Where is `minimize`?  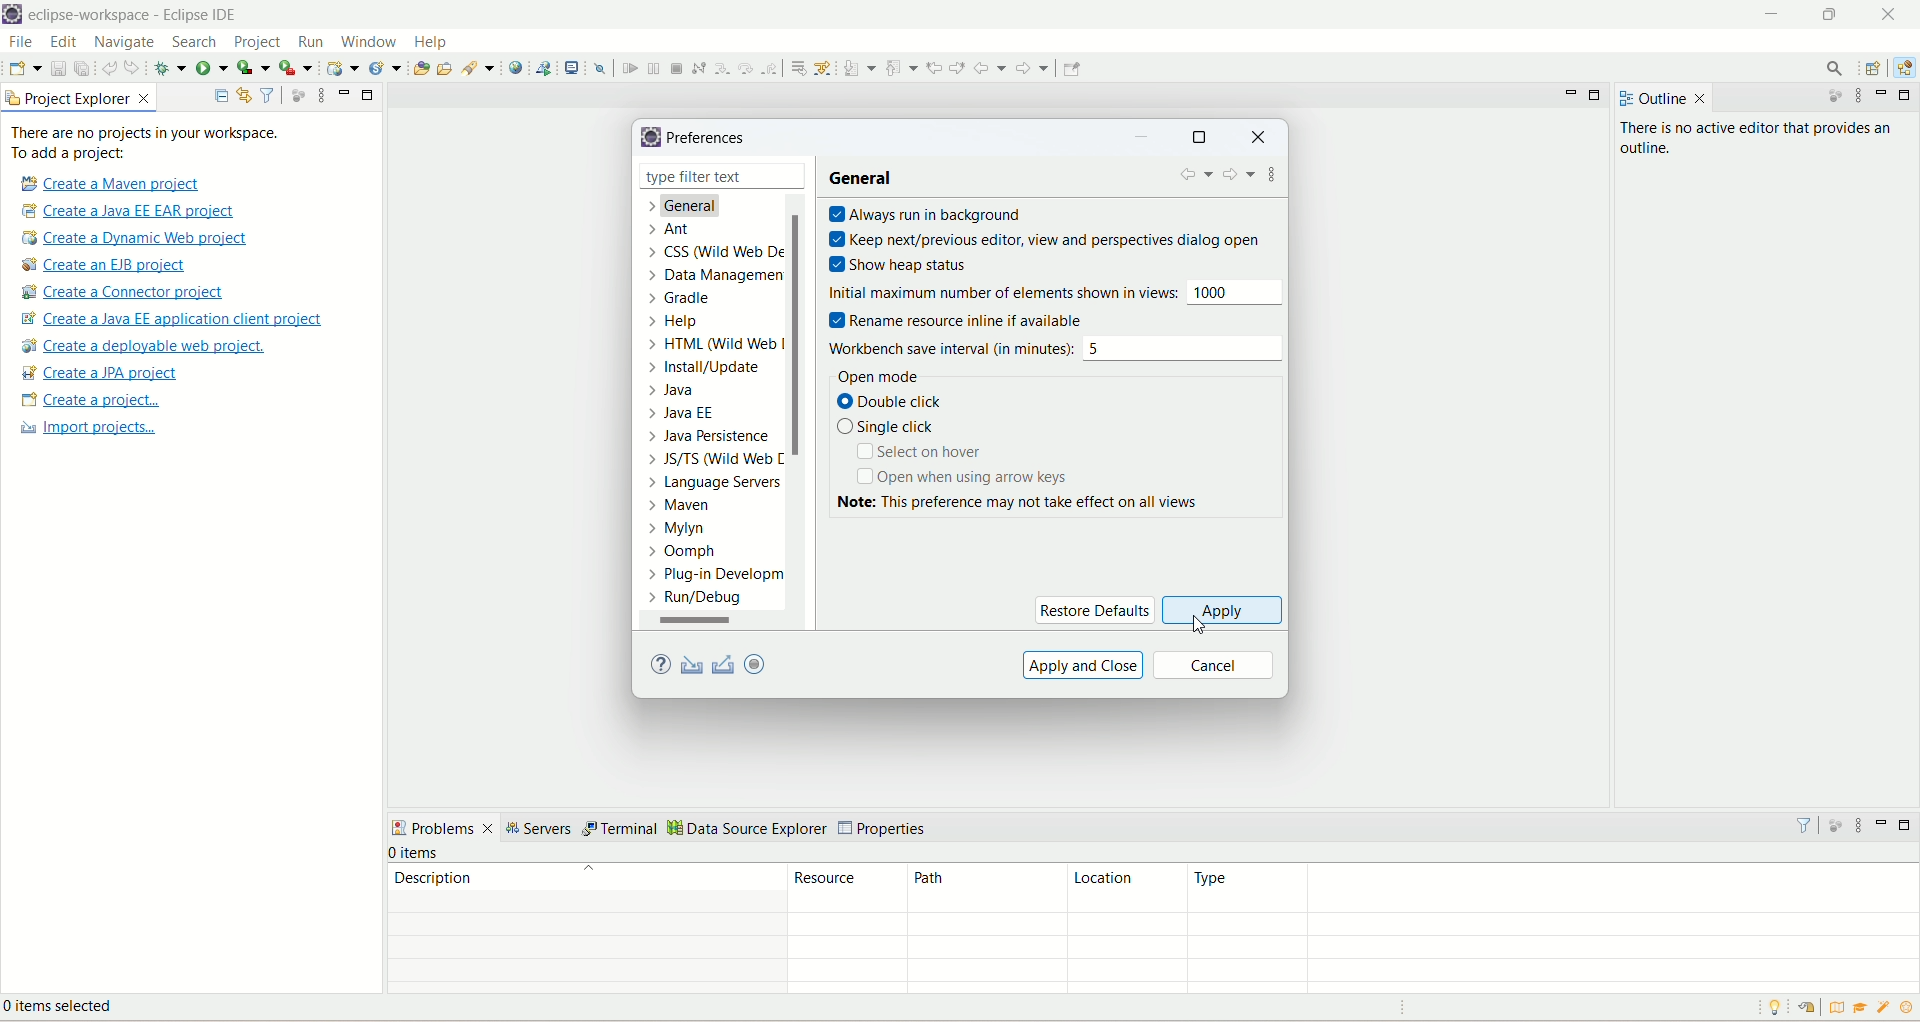
minimize is located at coordinates (1885, 94).